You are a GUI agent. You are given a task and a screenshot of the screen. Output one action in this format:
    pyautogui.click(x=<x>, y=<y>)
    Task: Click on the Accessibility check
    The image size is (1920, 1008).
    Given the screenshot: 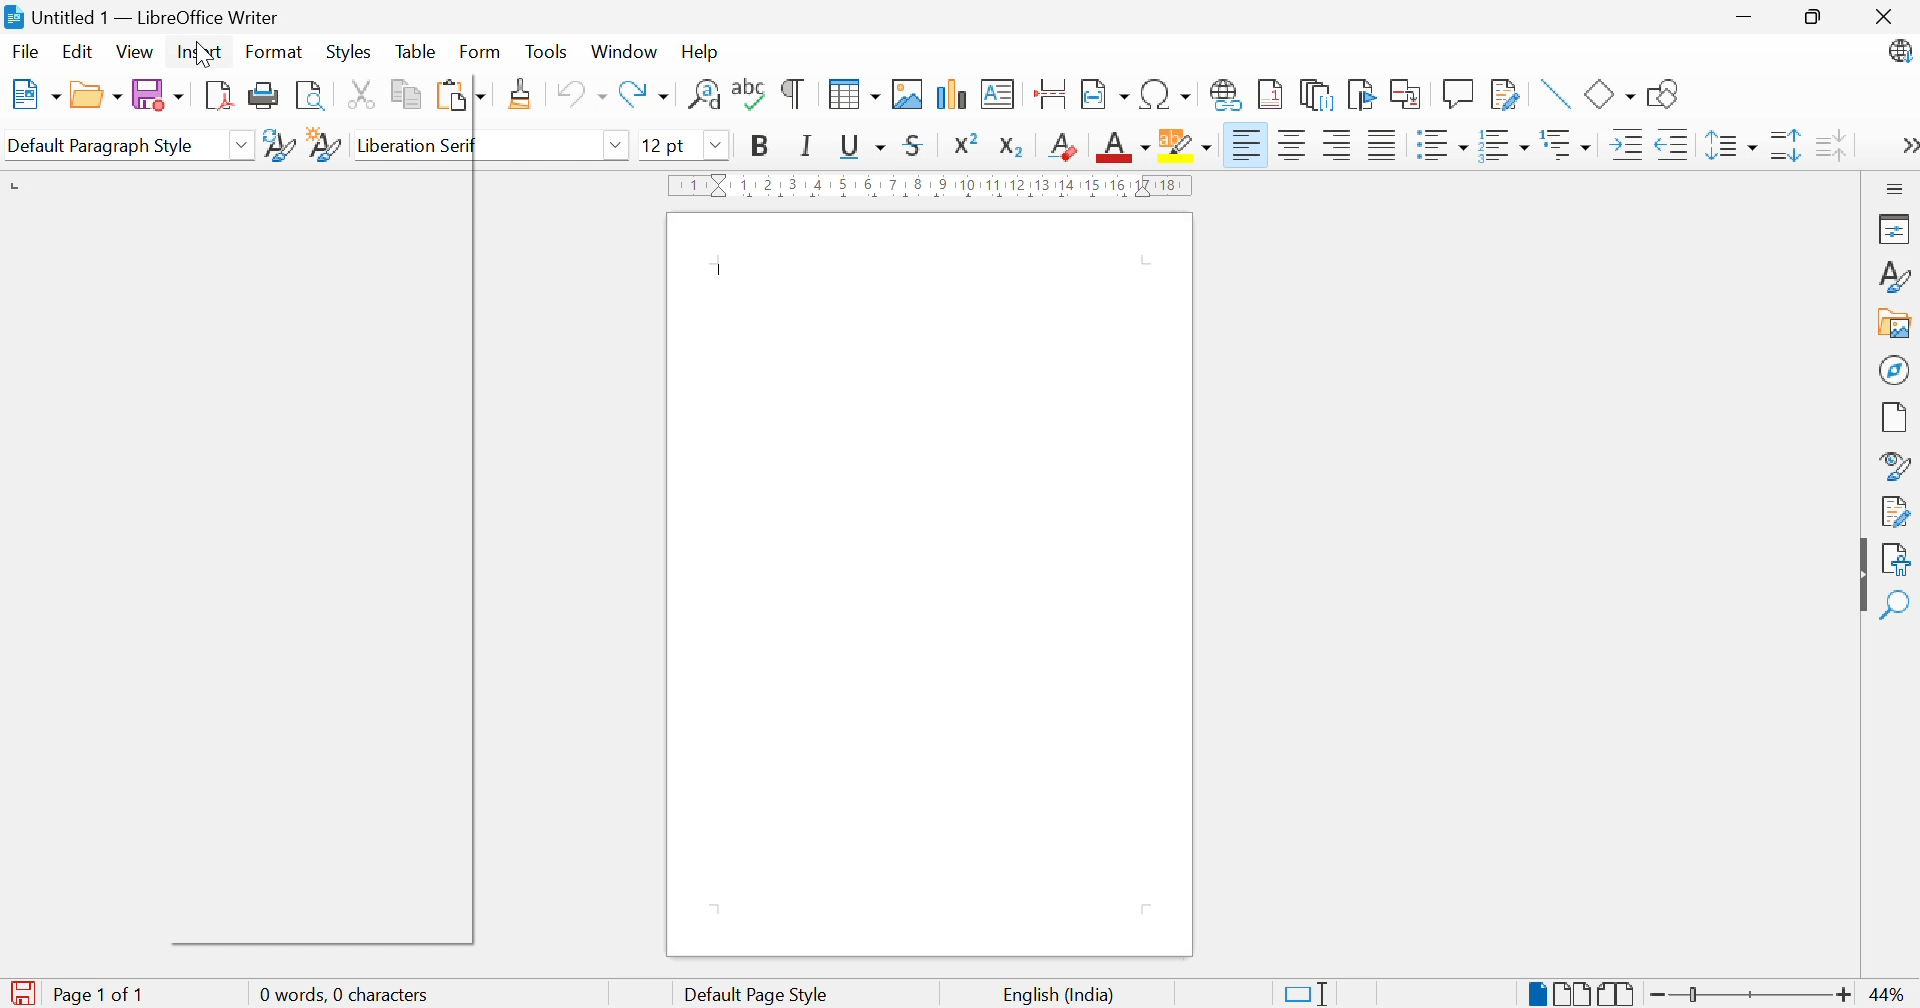 What is the action you would take?
    pyautogui.click(x=1896, y=561)
    